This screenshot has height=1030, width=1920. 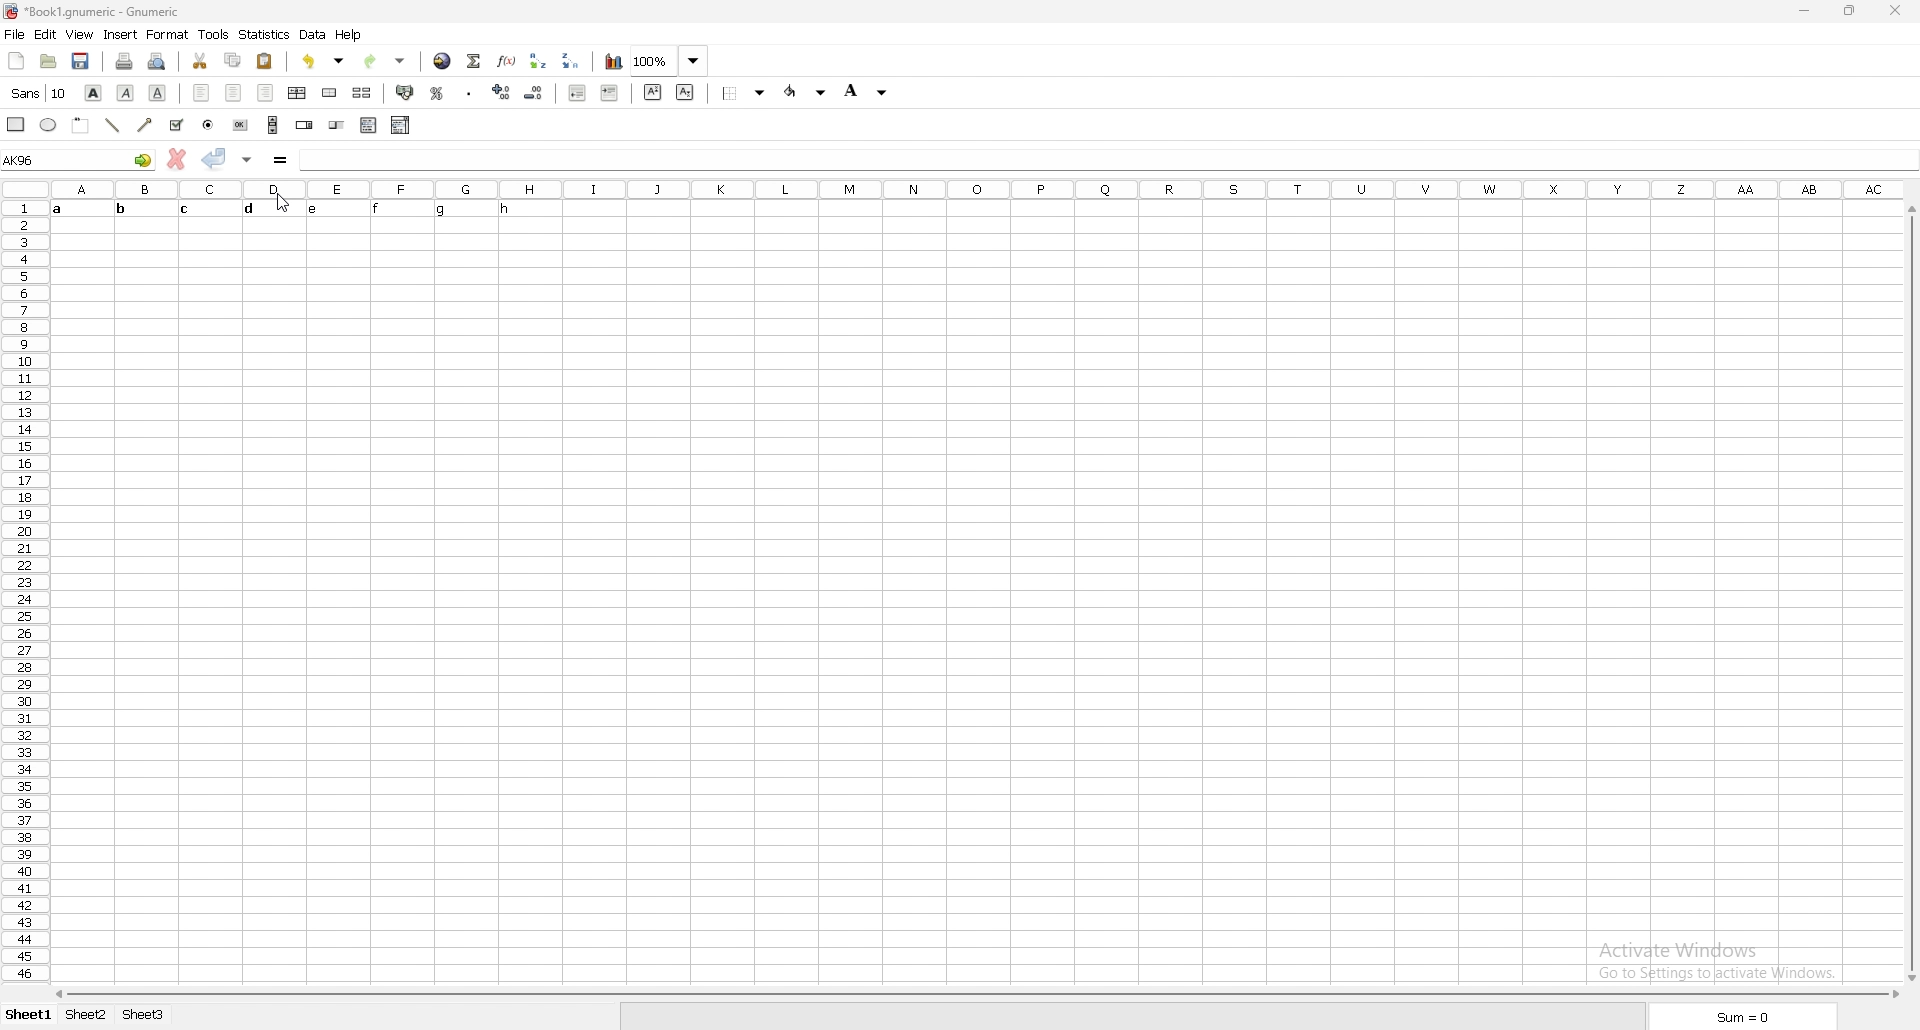 What do you see at coordinates (29, 1016) in the screenshot?
I see `sheet 1` at bounding box center [29, 1016].